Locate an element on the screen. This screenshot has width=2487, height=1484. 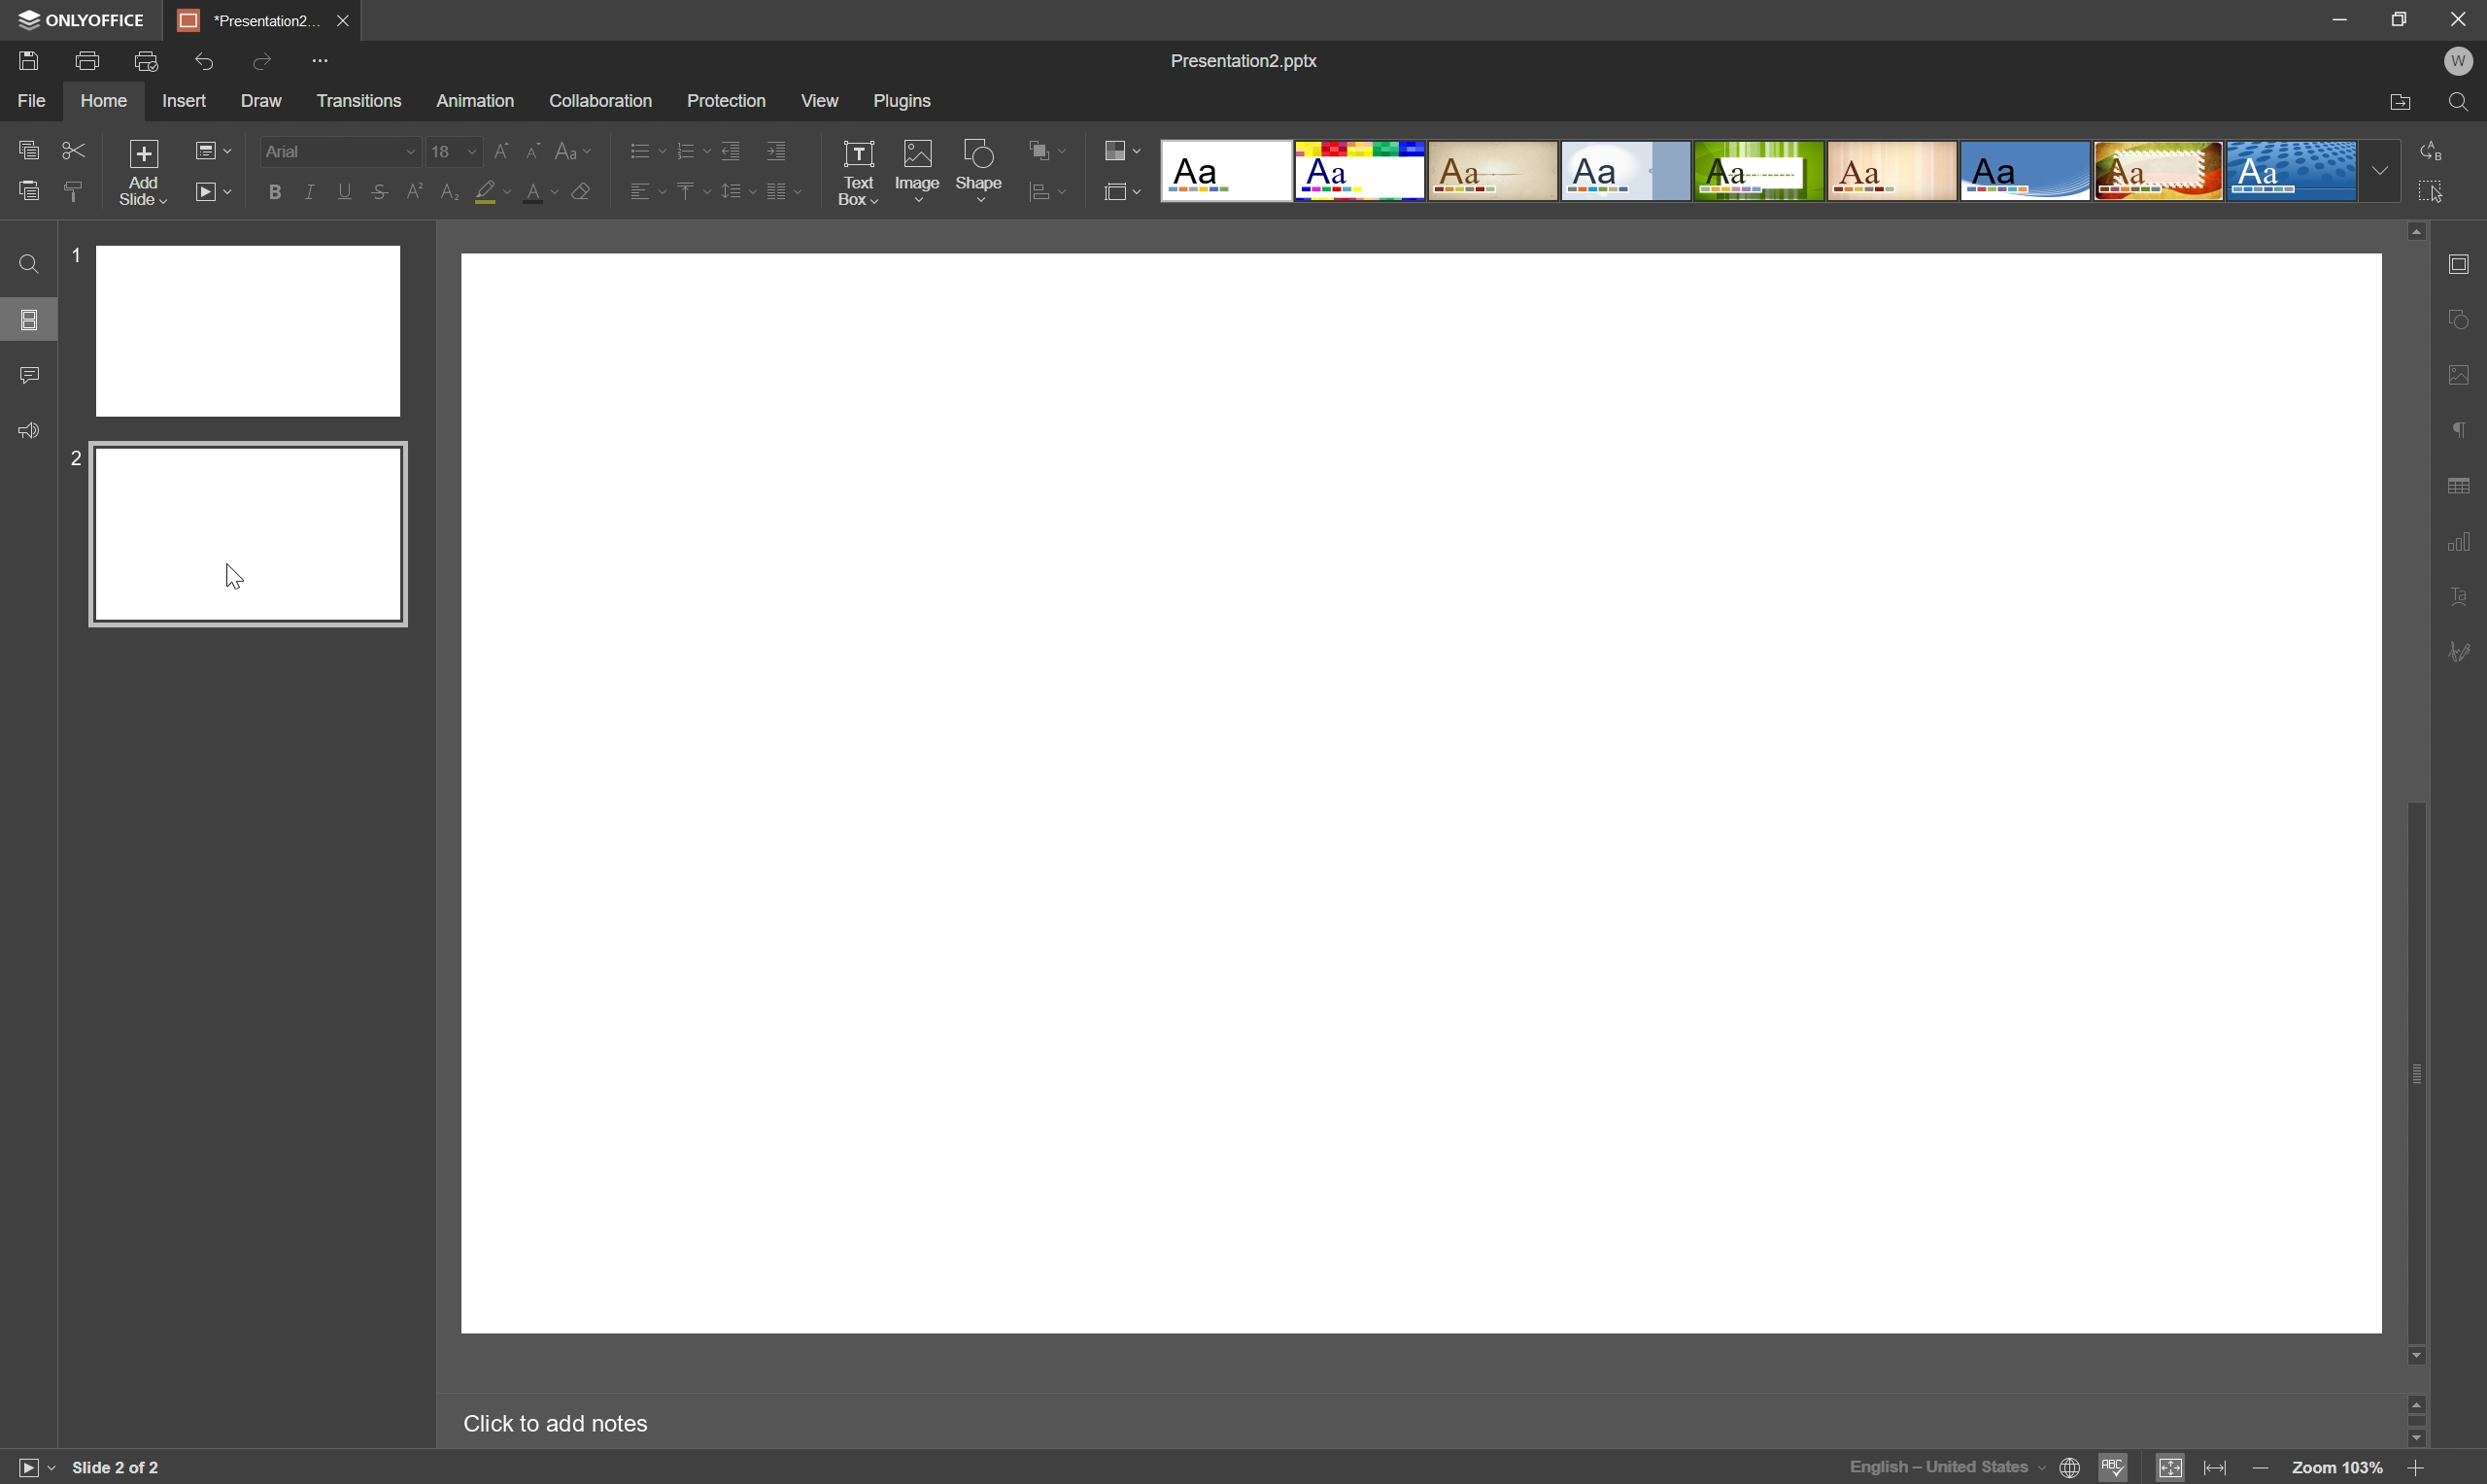
Paste style is located at coordinates (72, 193).